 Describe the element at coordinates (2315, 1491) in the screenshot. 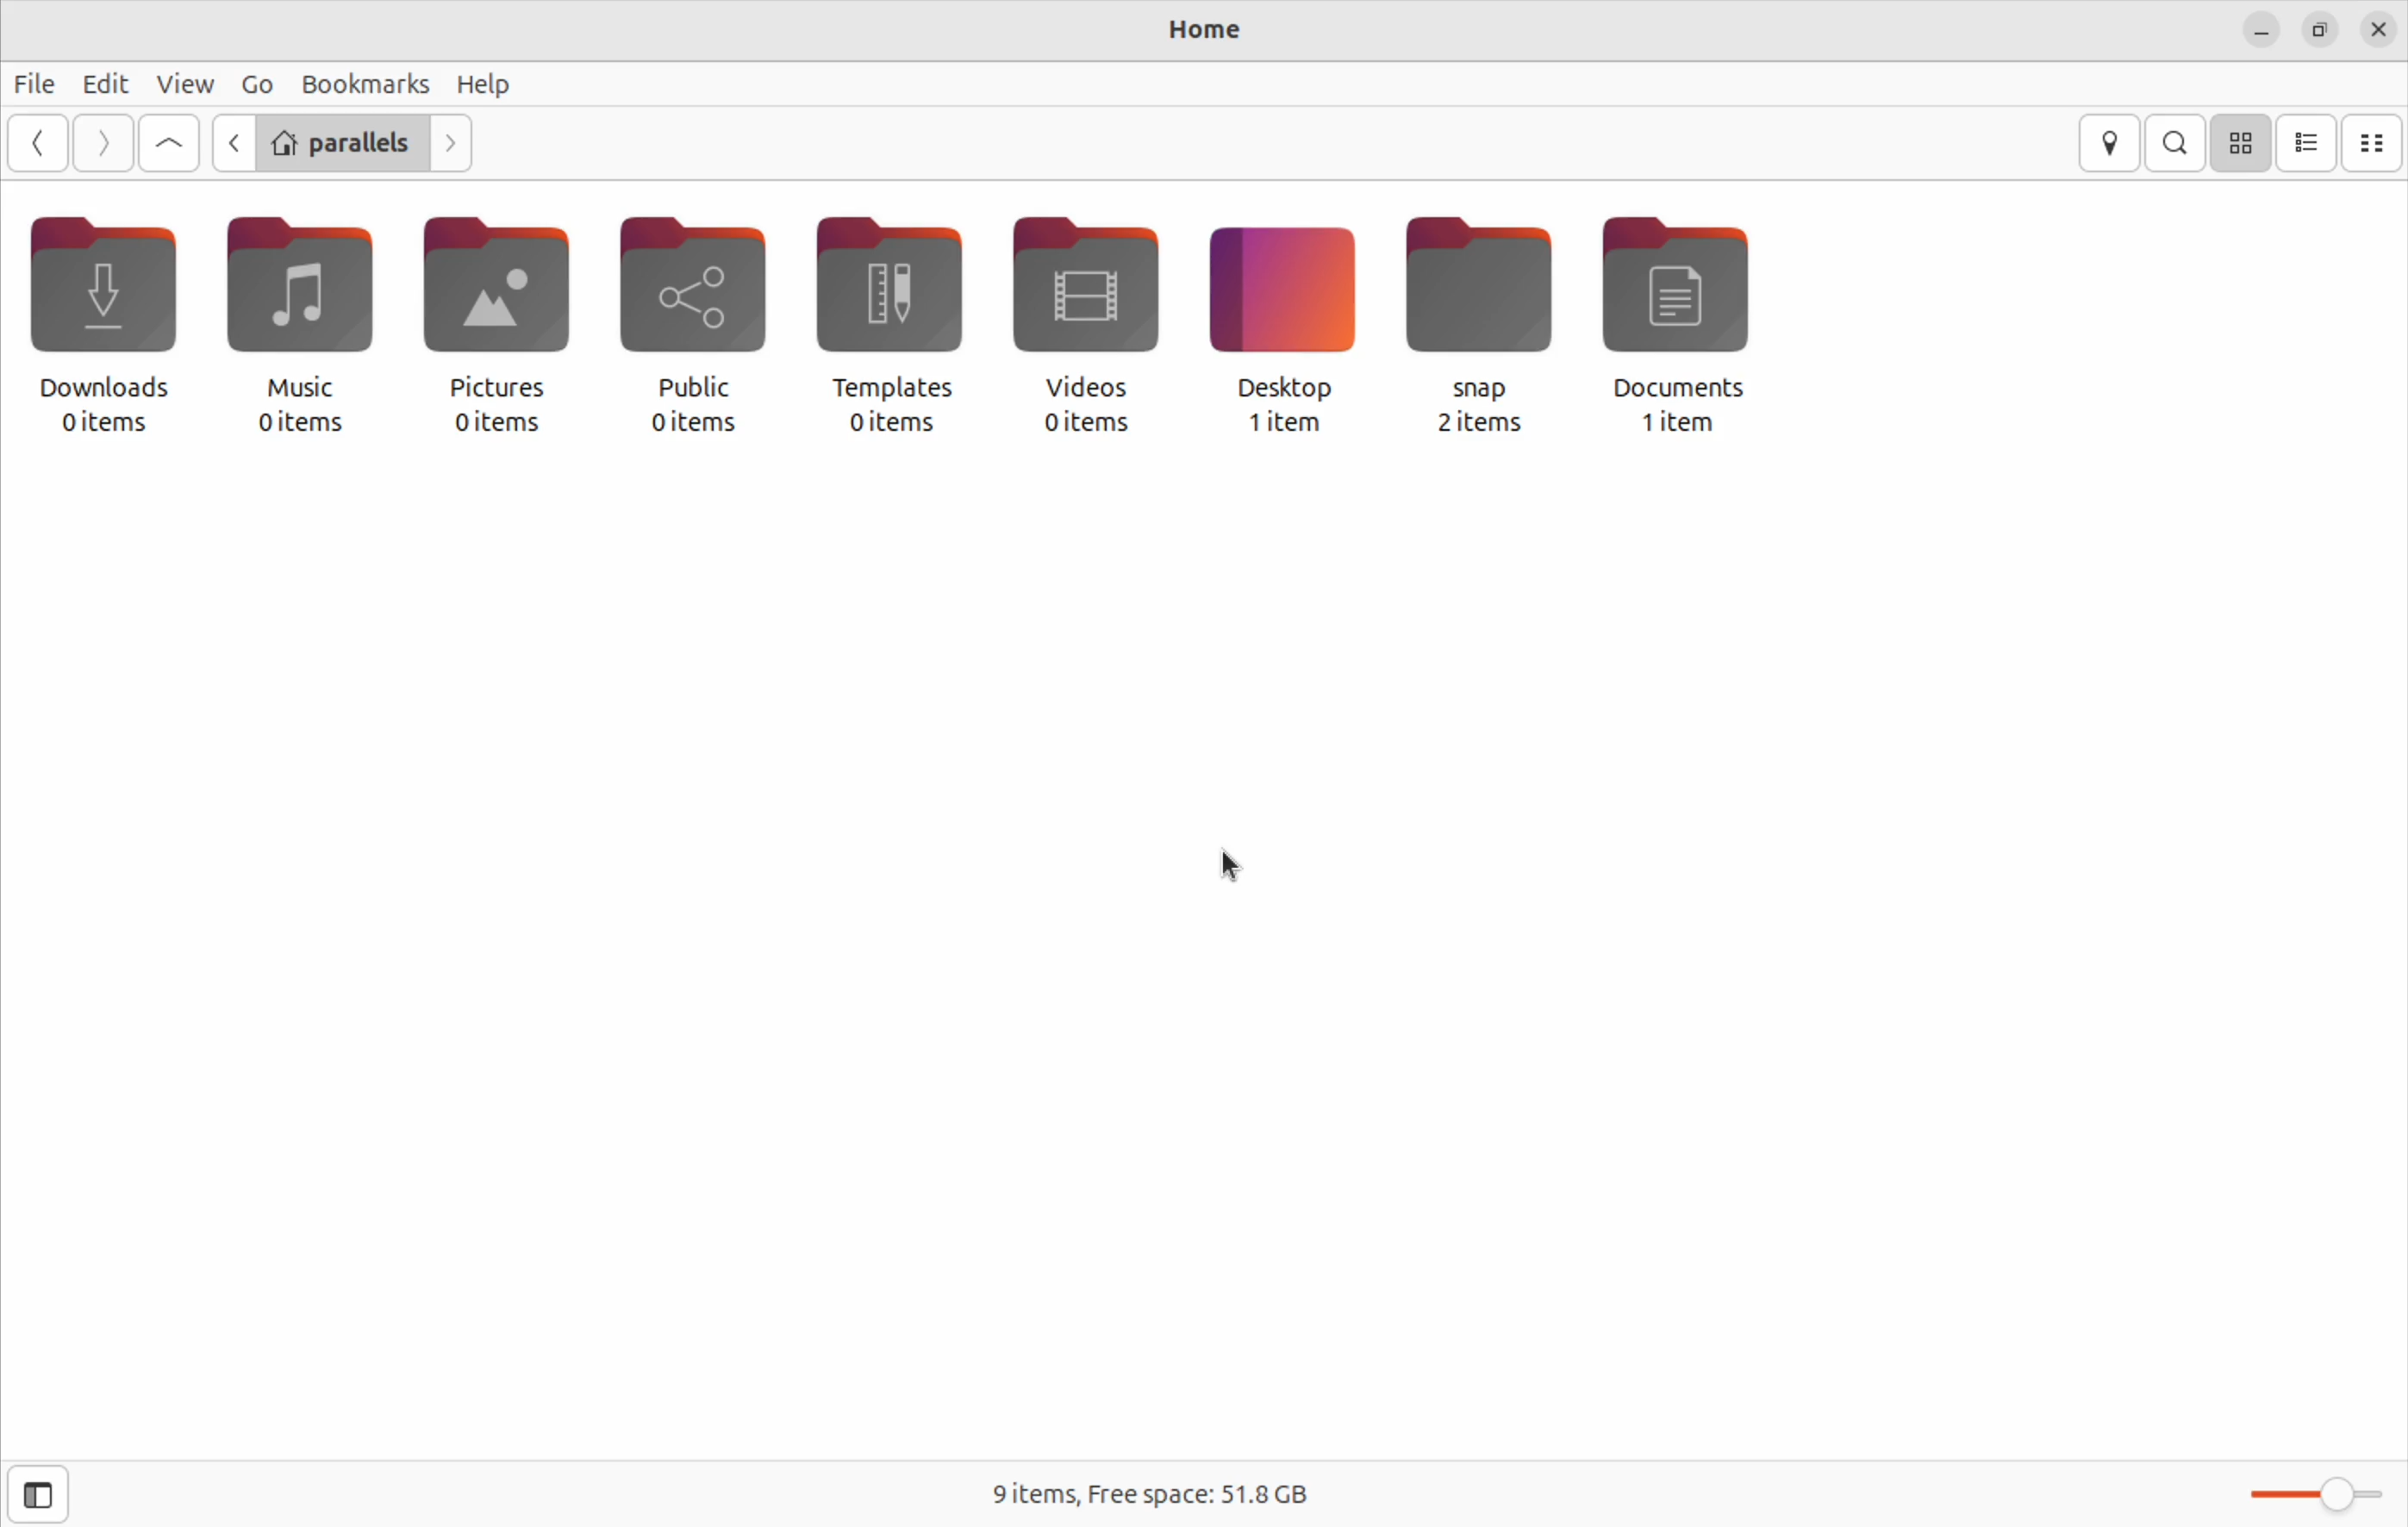

I see `toggle zoom` at that location.